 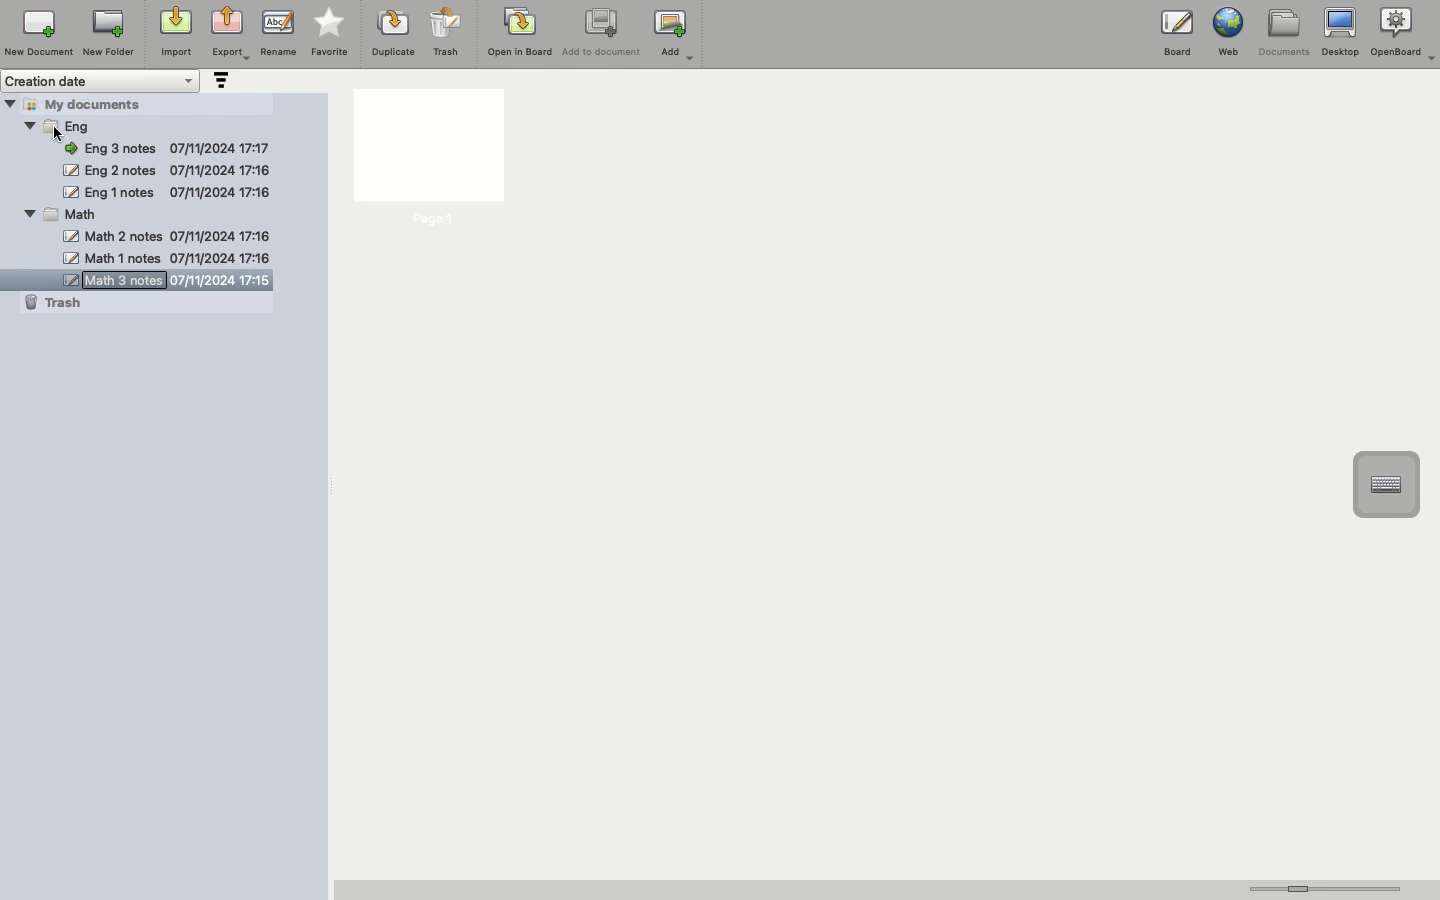 I want to click on Desktop, so click(x=1340, y=33).